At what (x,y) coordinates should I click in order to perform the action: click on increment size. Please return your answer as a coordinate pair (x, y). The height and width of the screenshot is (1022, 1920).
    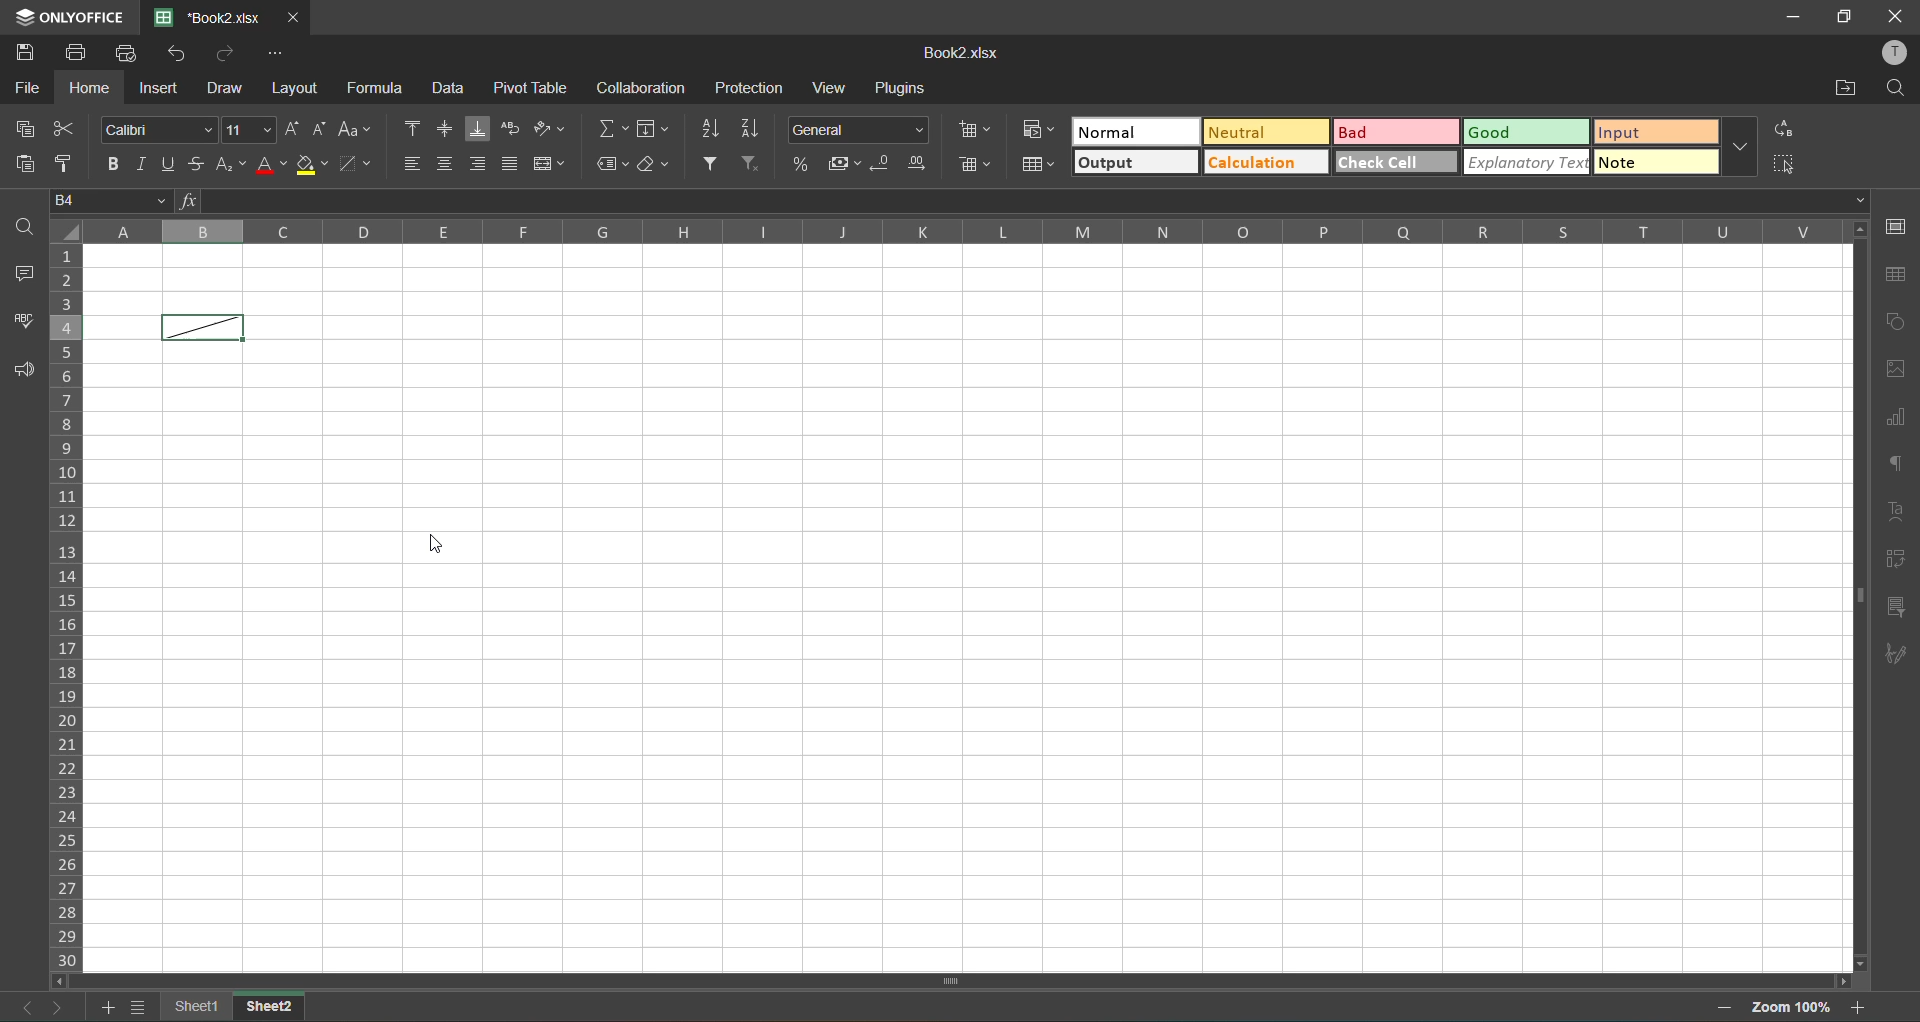
    Looking at the image, I should click on (292, 128).